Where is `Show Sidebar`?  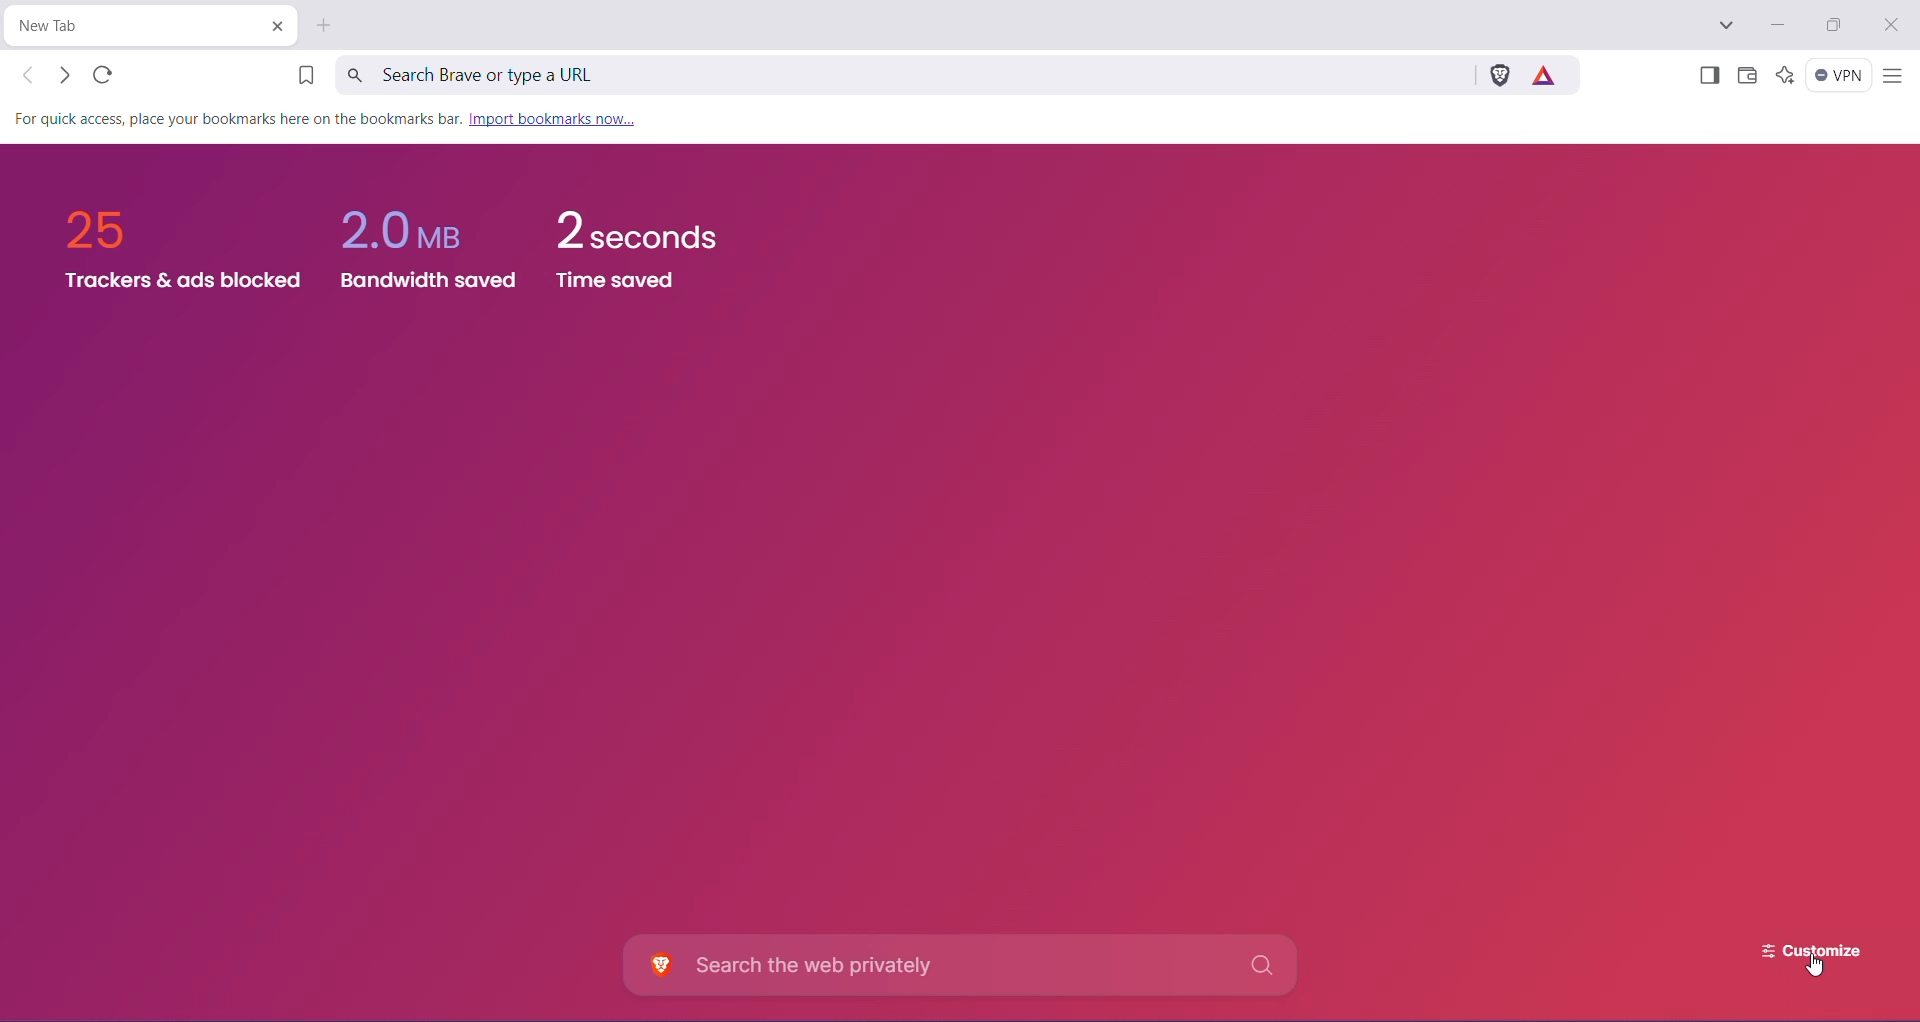 Show Sidebar is located at coordinates (1707, 77).